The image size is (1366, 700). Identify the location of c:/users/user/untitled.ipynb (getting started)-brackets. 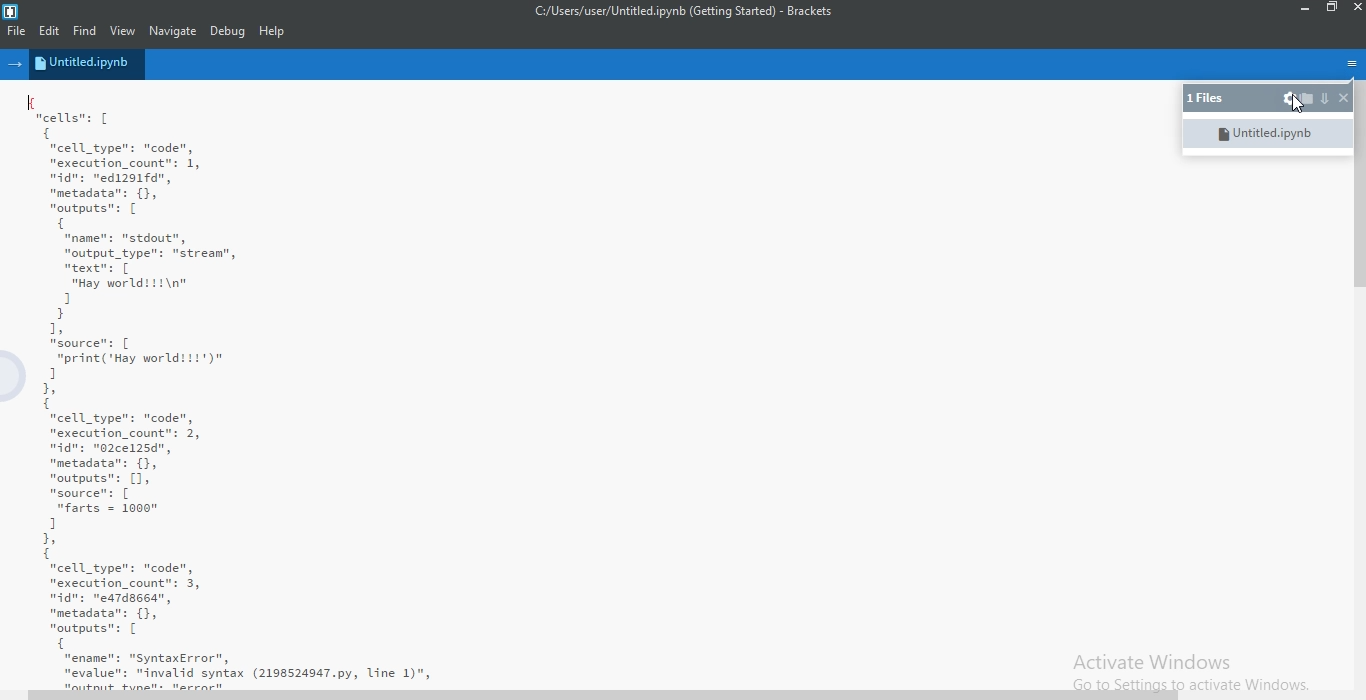
(681, 14).